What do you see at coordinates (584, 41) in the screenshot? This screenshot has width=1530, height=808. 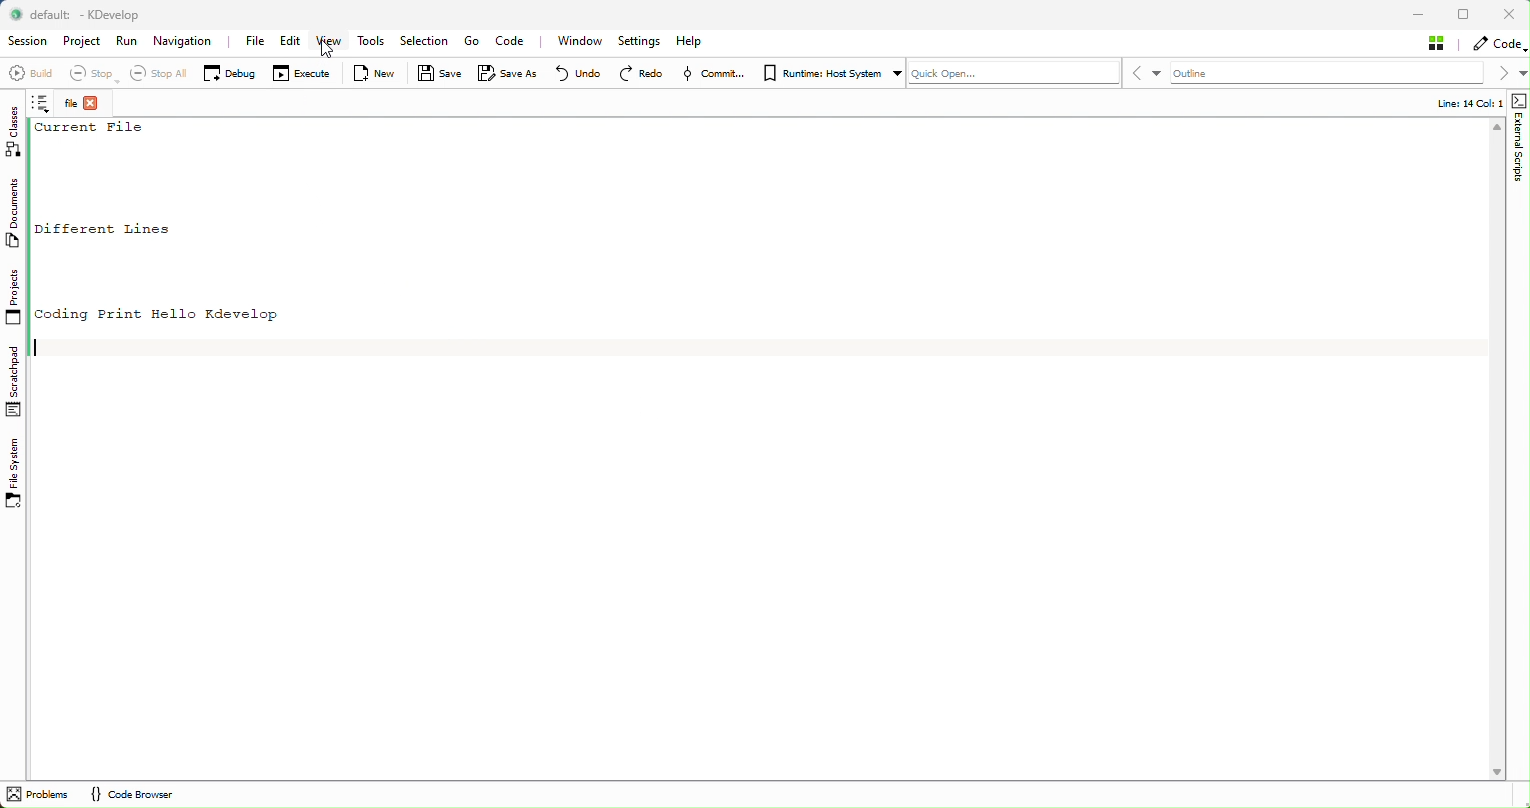 I see `Window` at bounding box center [584, 41].